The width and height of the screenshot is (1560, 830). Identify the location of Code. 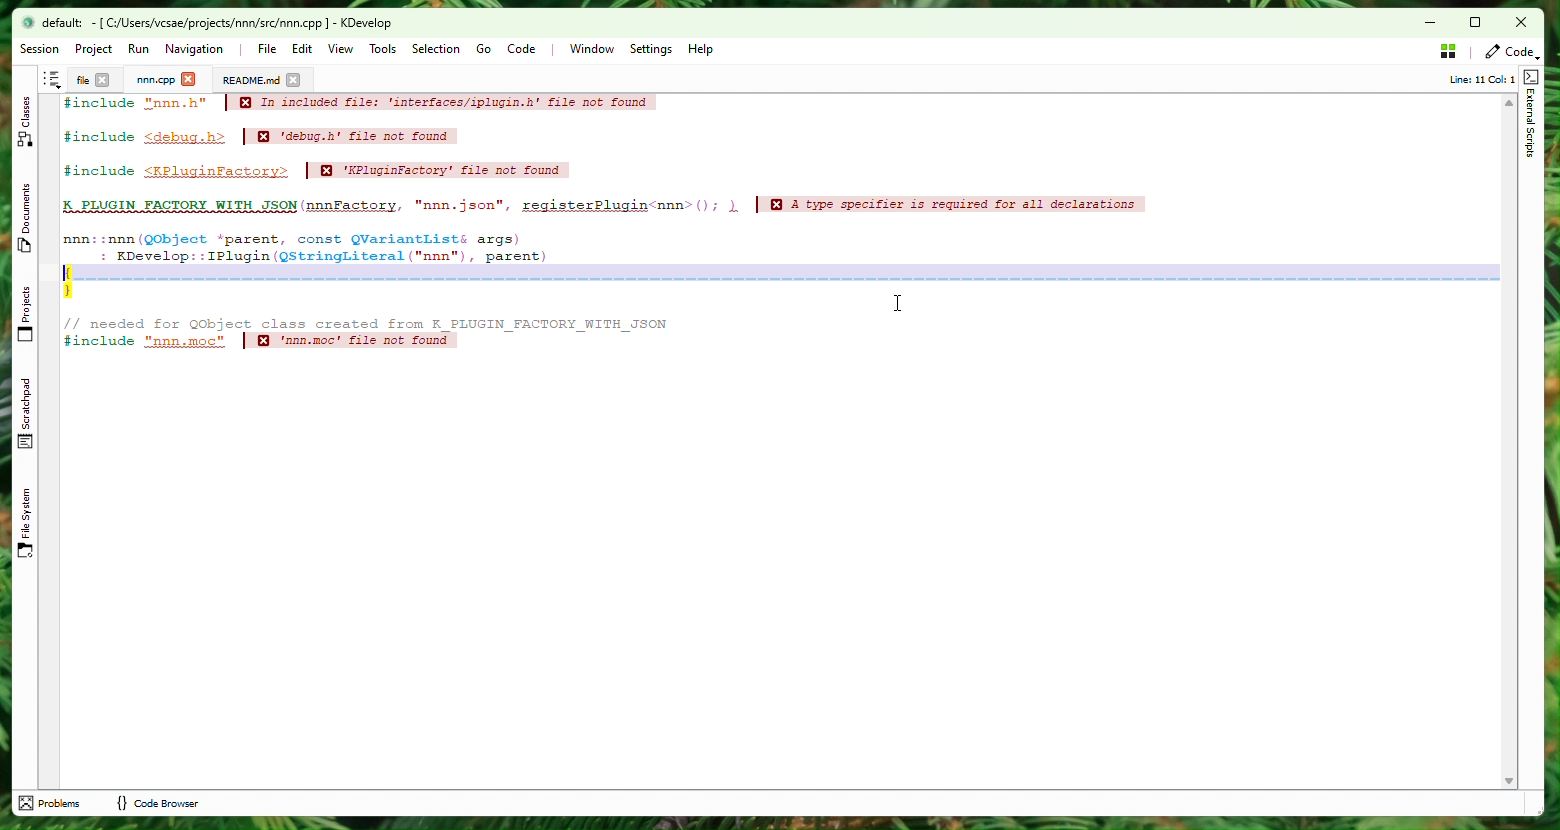
(523, 48).